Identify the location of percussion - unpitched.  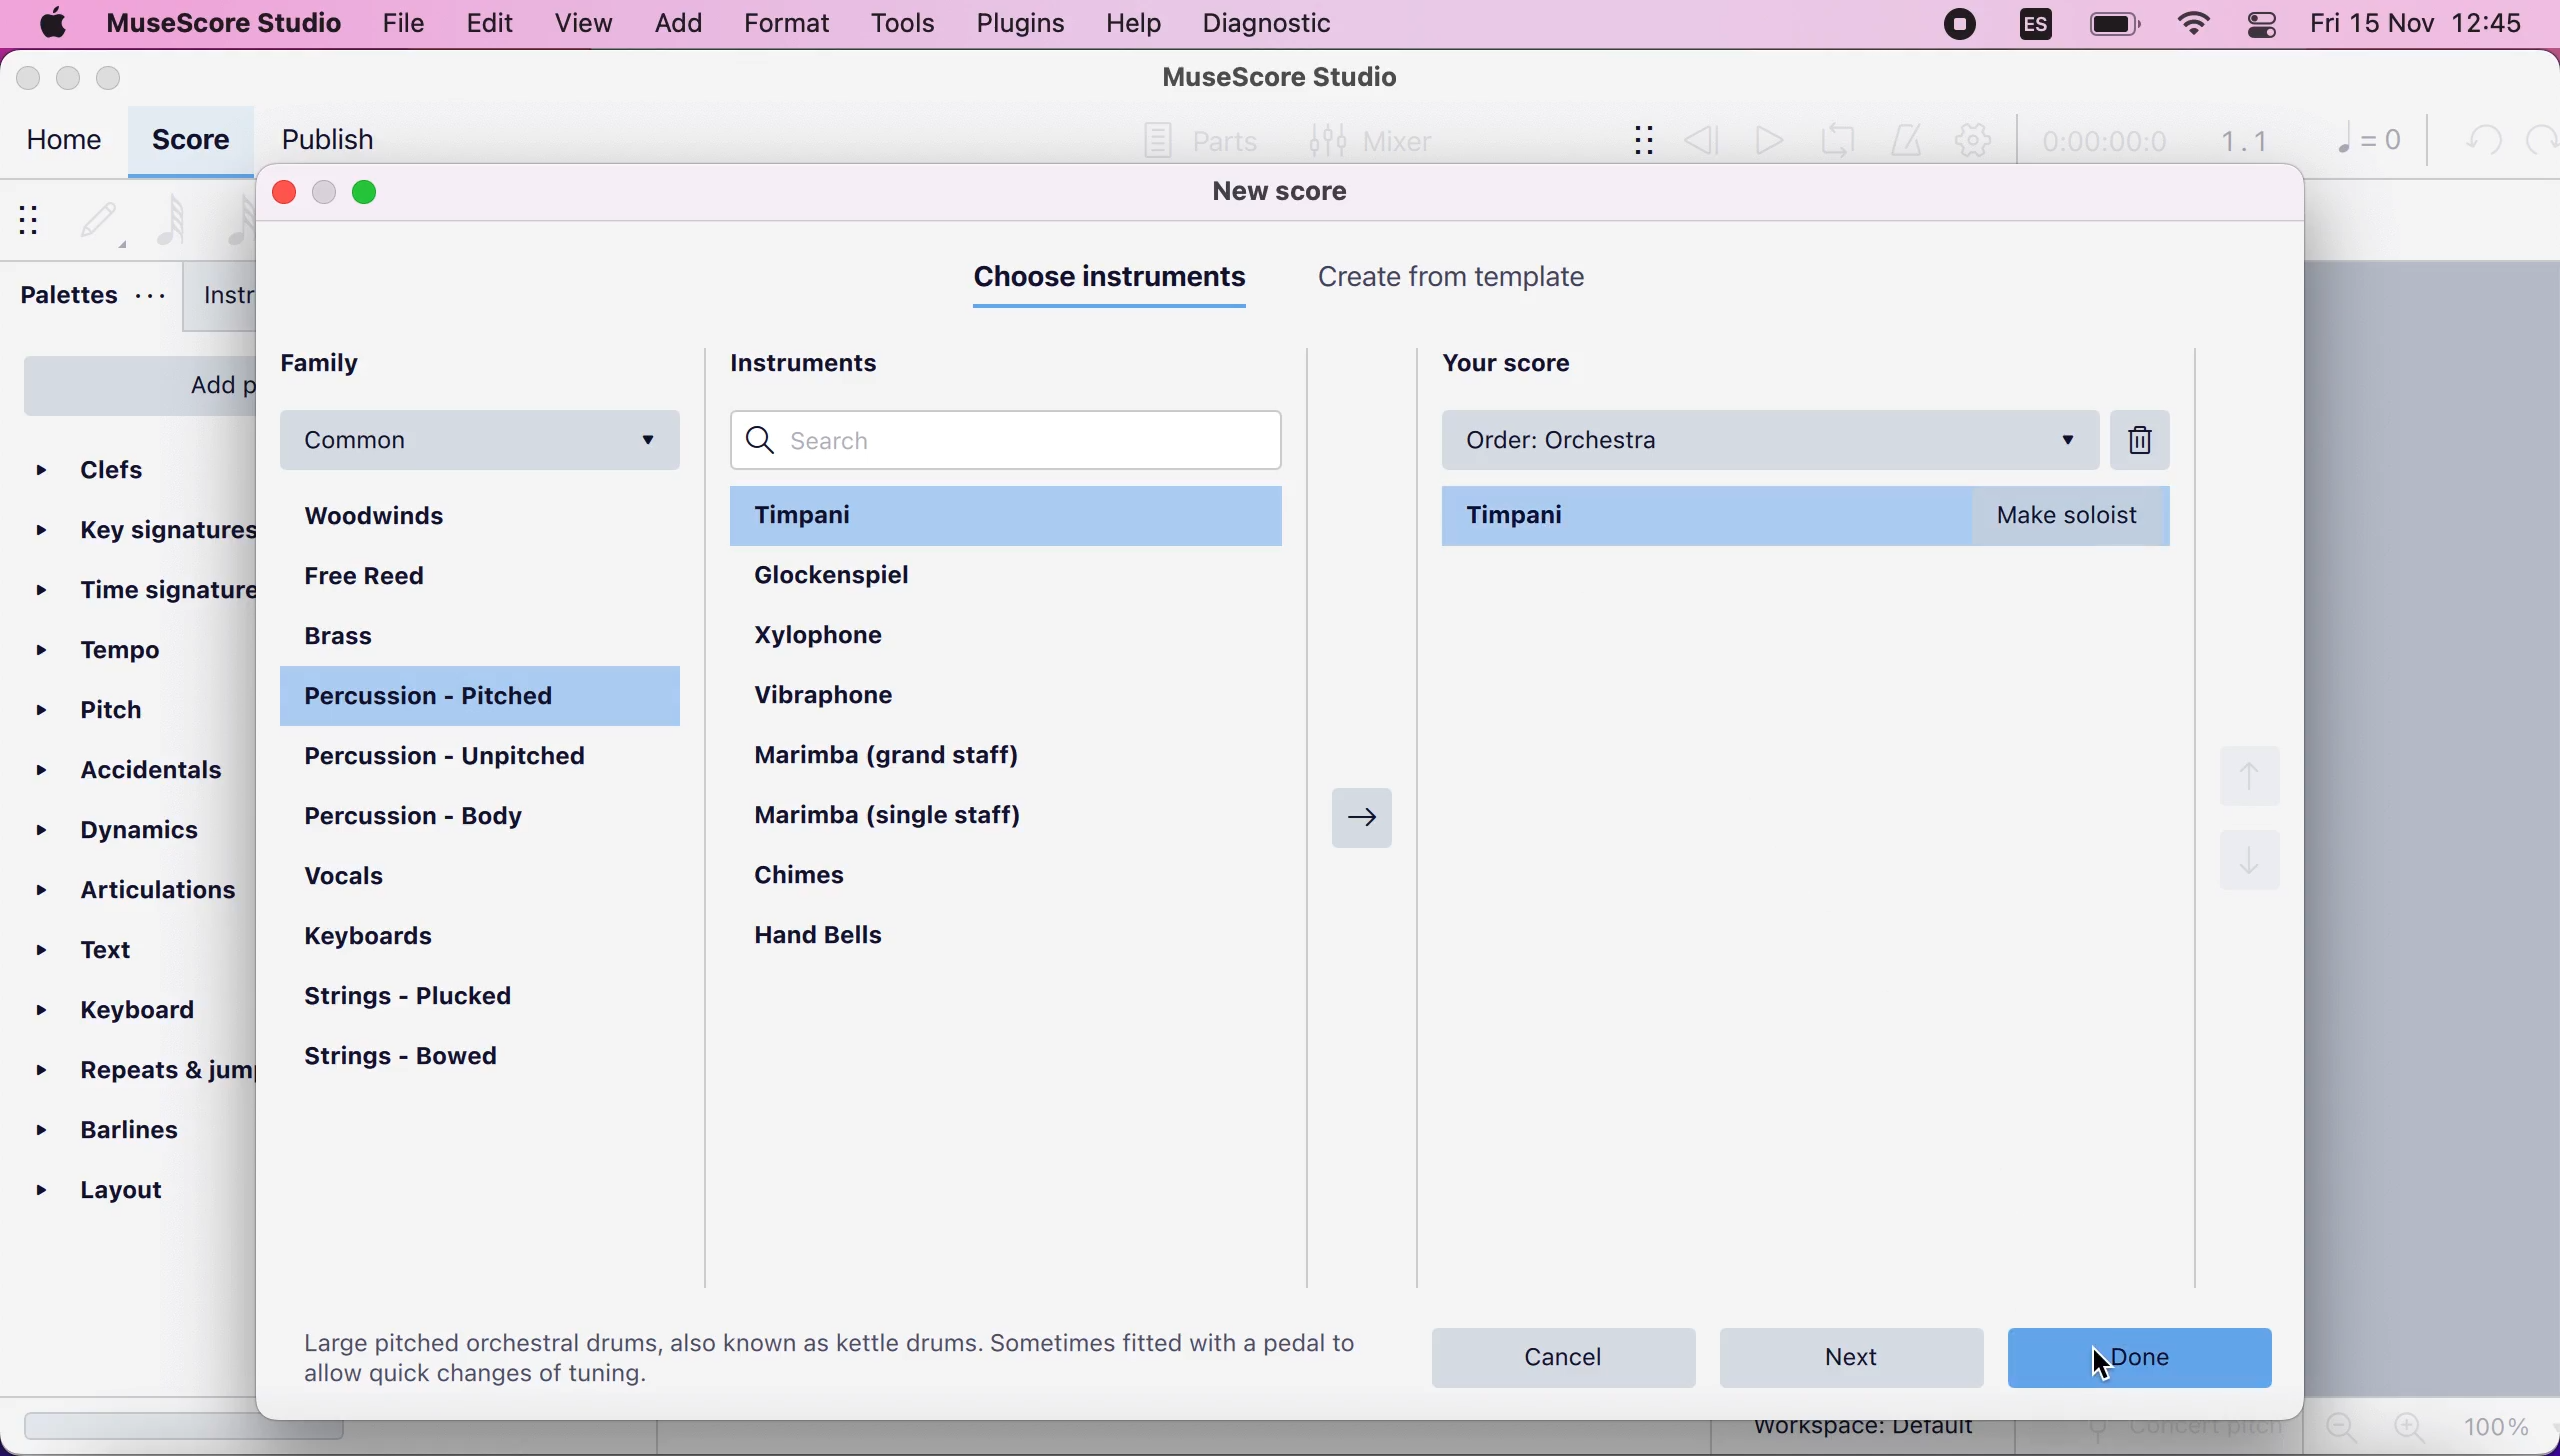
(485, 758).